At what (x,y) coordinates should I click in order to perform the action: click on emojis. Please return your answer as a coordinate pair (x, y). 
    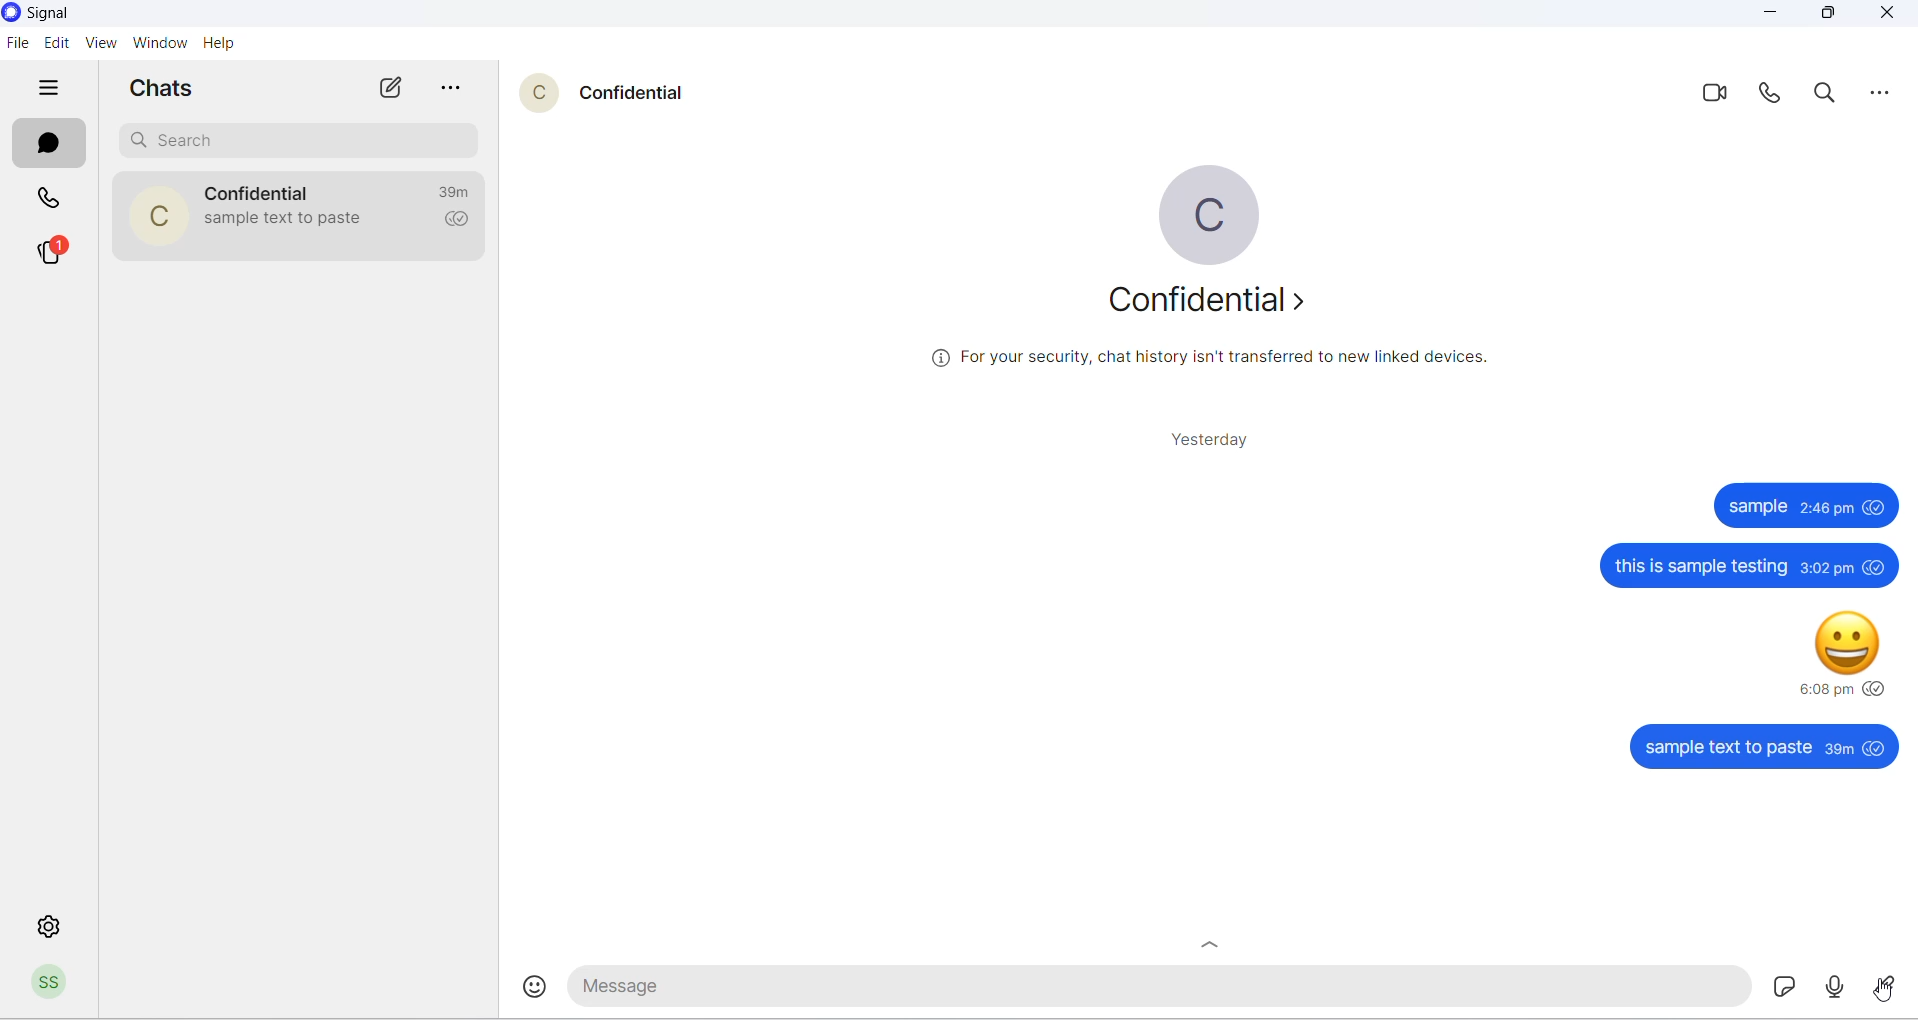
    Looking at the image, I should click on (537, 987).